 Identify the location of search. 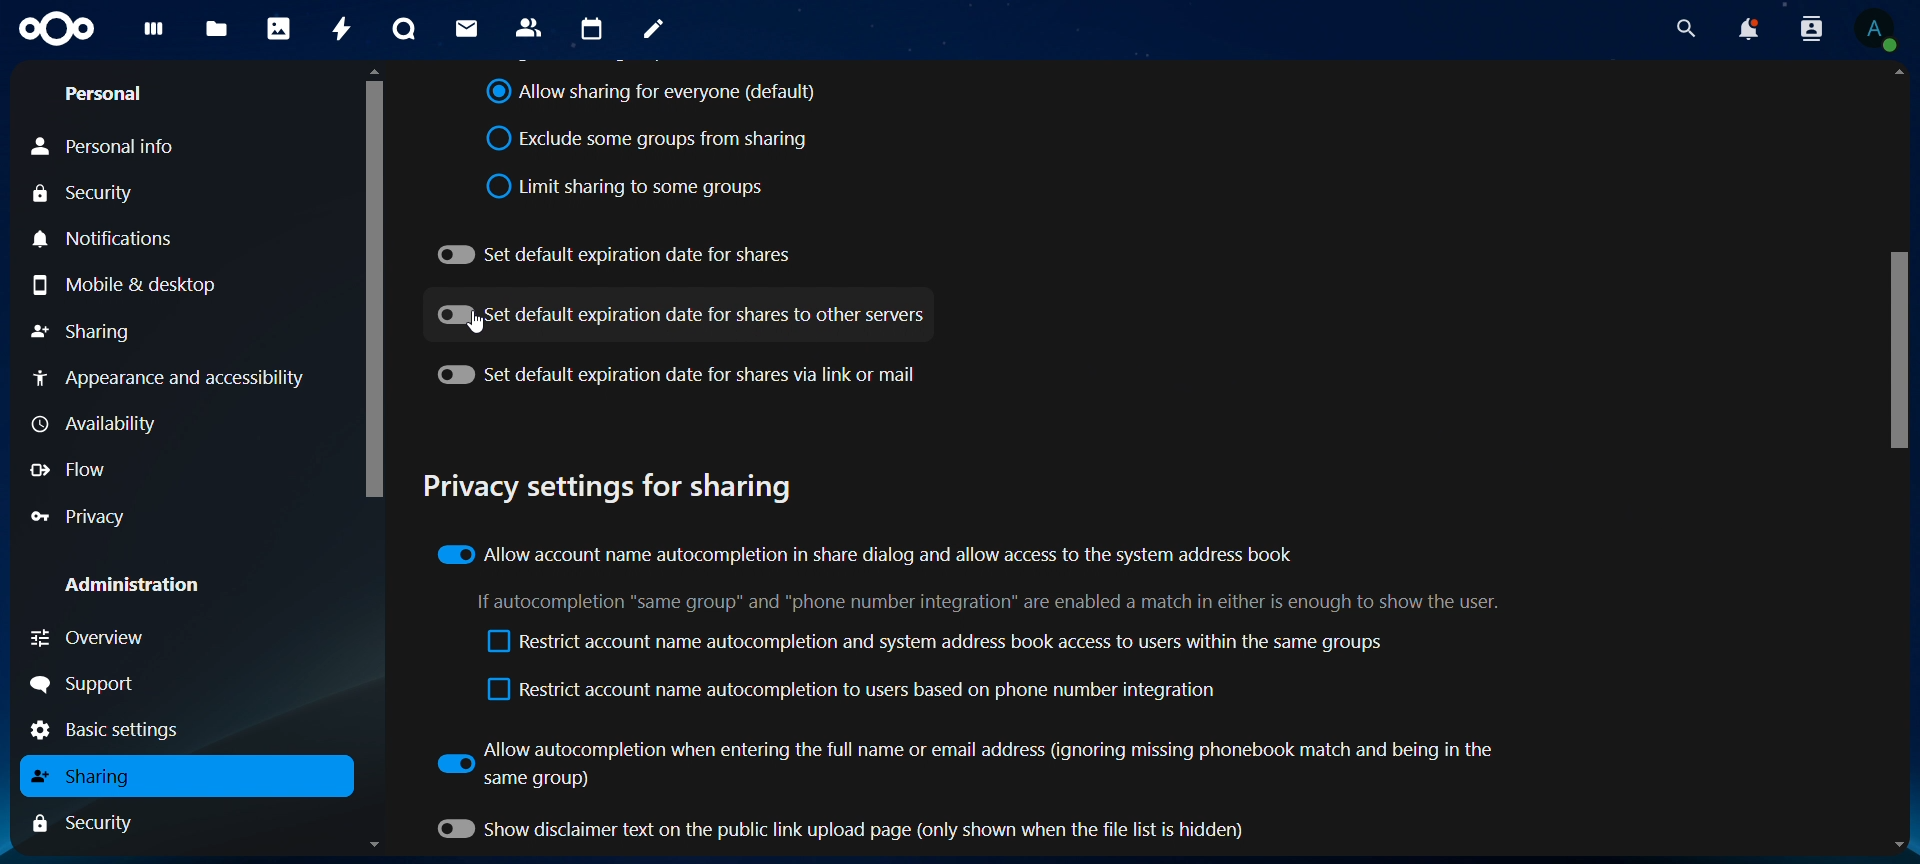
(1681, 29).